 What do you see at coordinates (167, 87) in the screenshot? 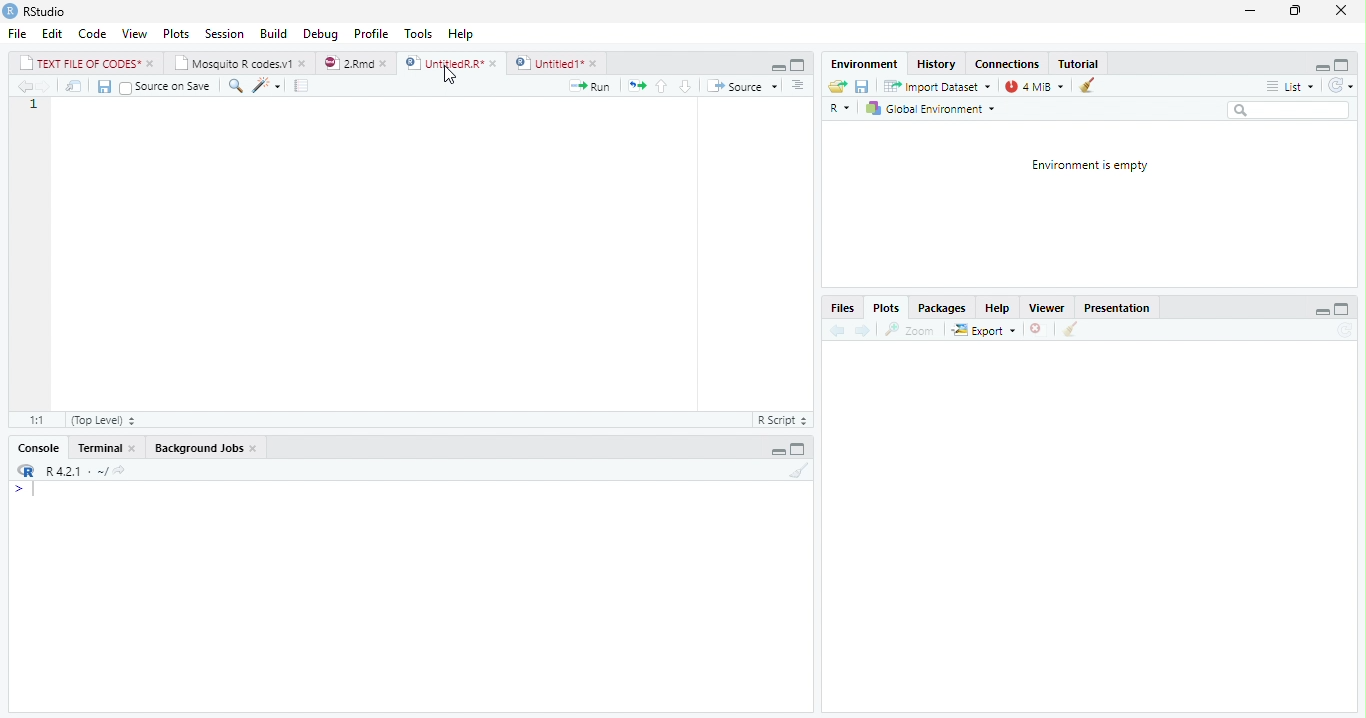
I see `Source on Save` at bounding box center [167, 87].